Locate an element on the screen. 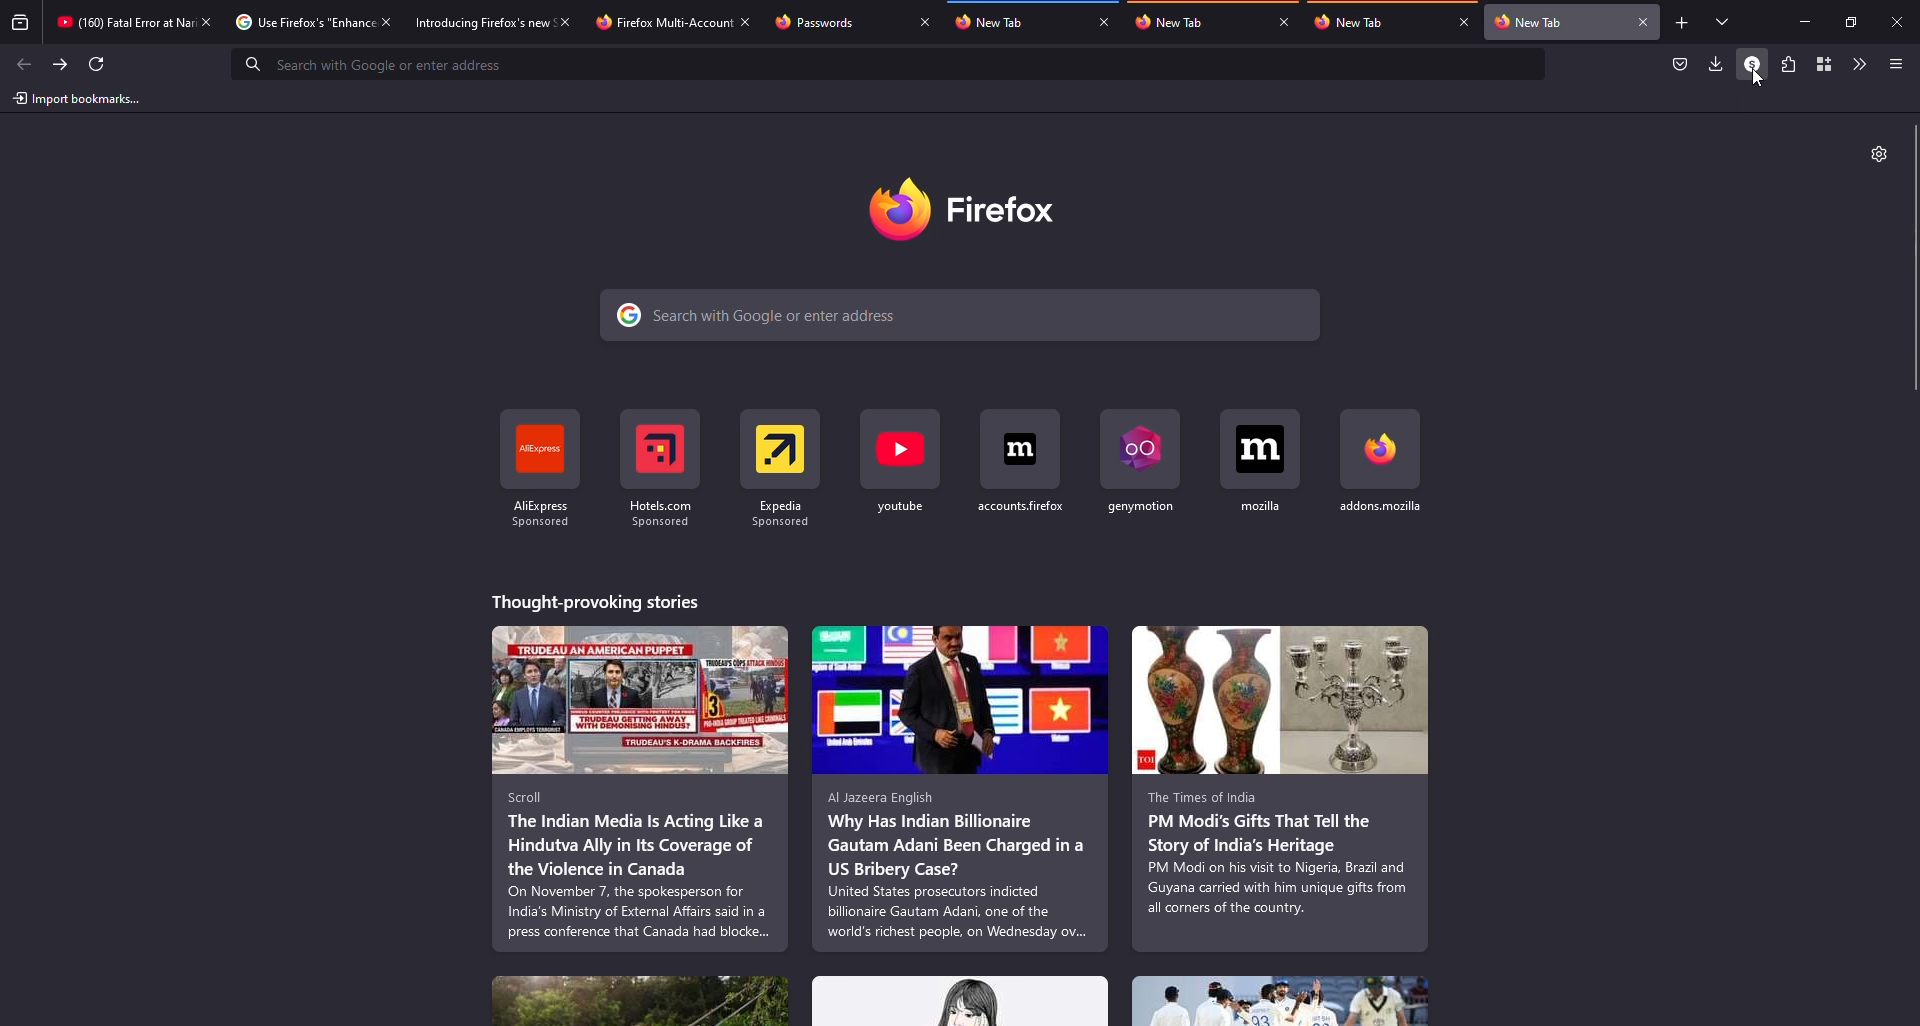 This screenshot has height=1026, width=1920. refresh is located at coordinates (99, 64).